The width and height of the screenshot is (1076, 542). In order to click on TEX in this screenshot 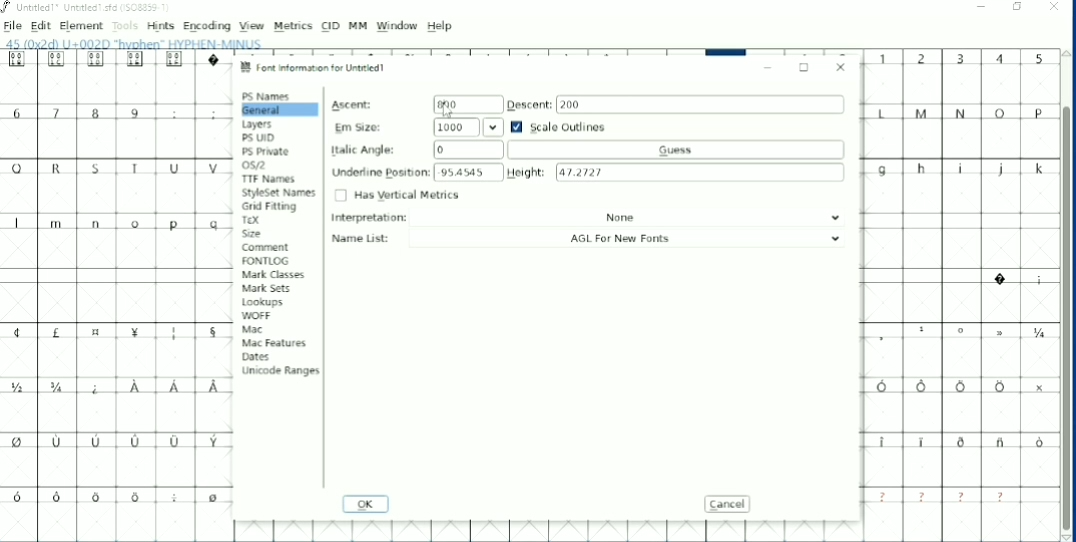, I will do `click(252, 220)`.